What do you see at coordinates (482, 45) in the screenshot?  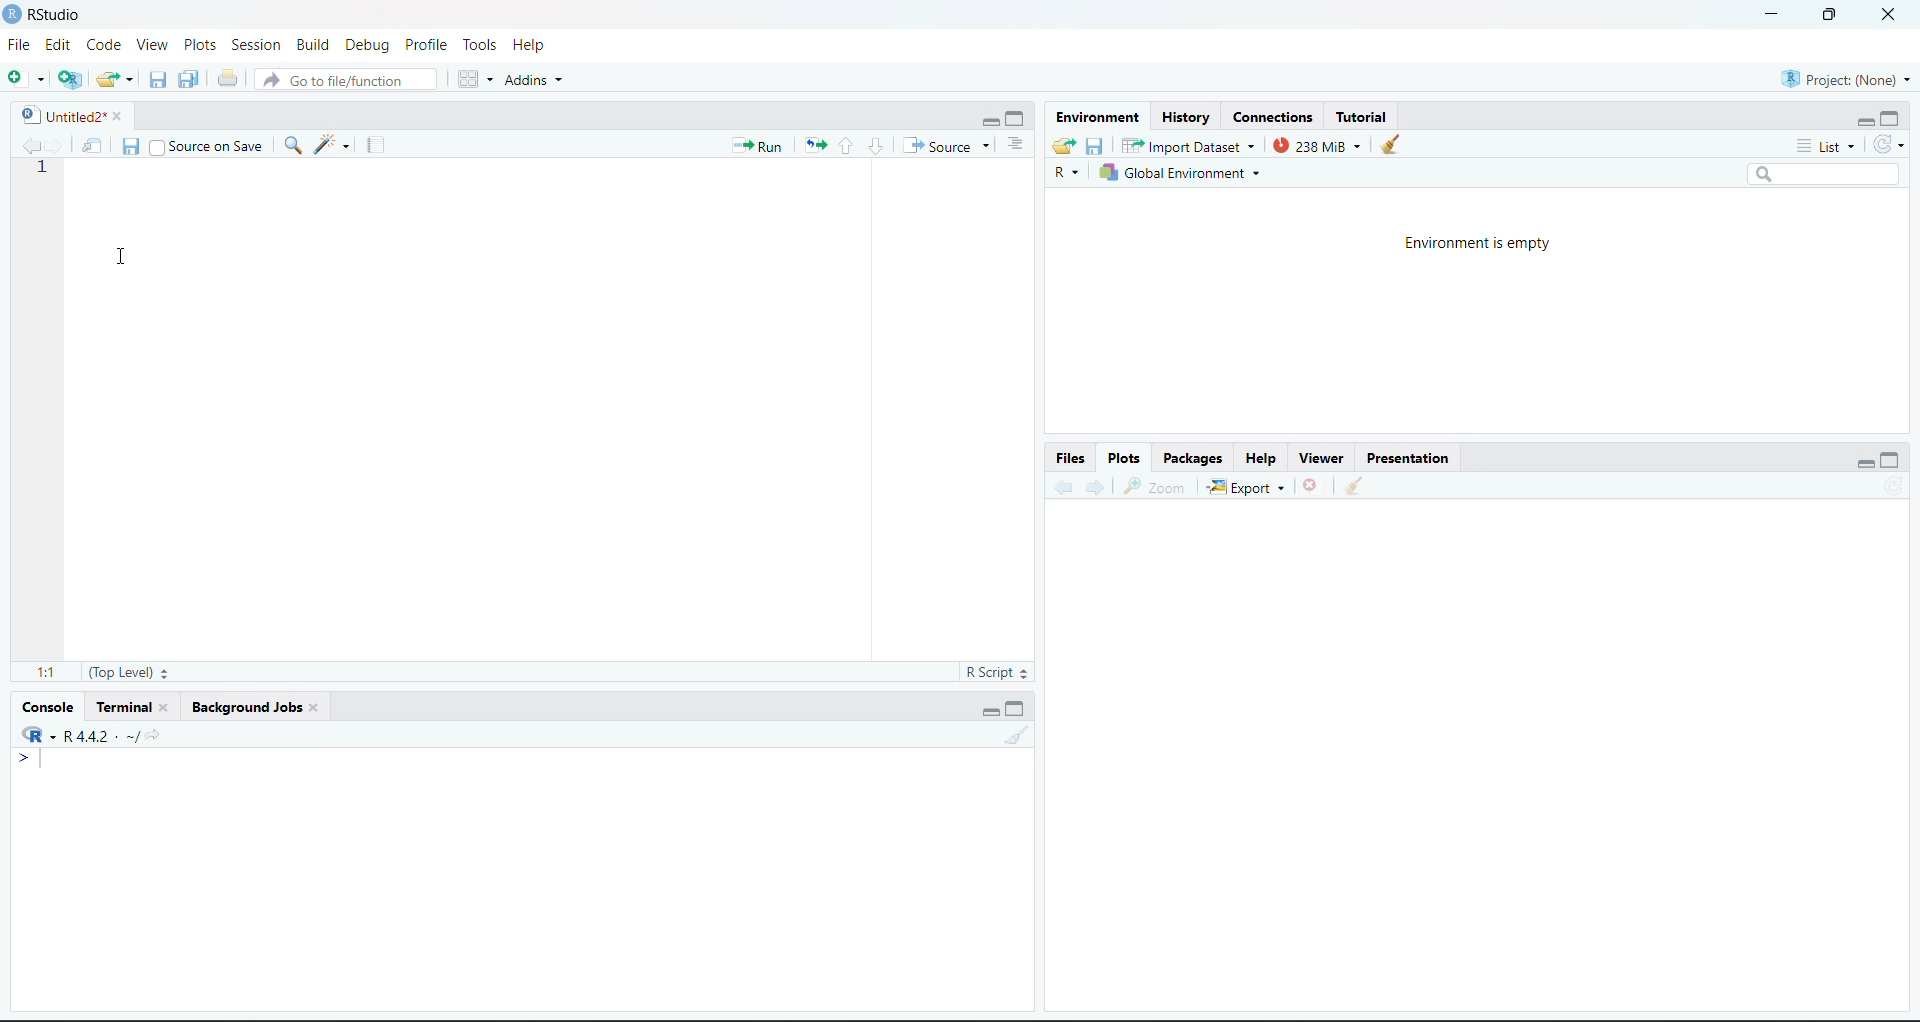 I see `Tools` at bounding box center [482, 45].